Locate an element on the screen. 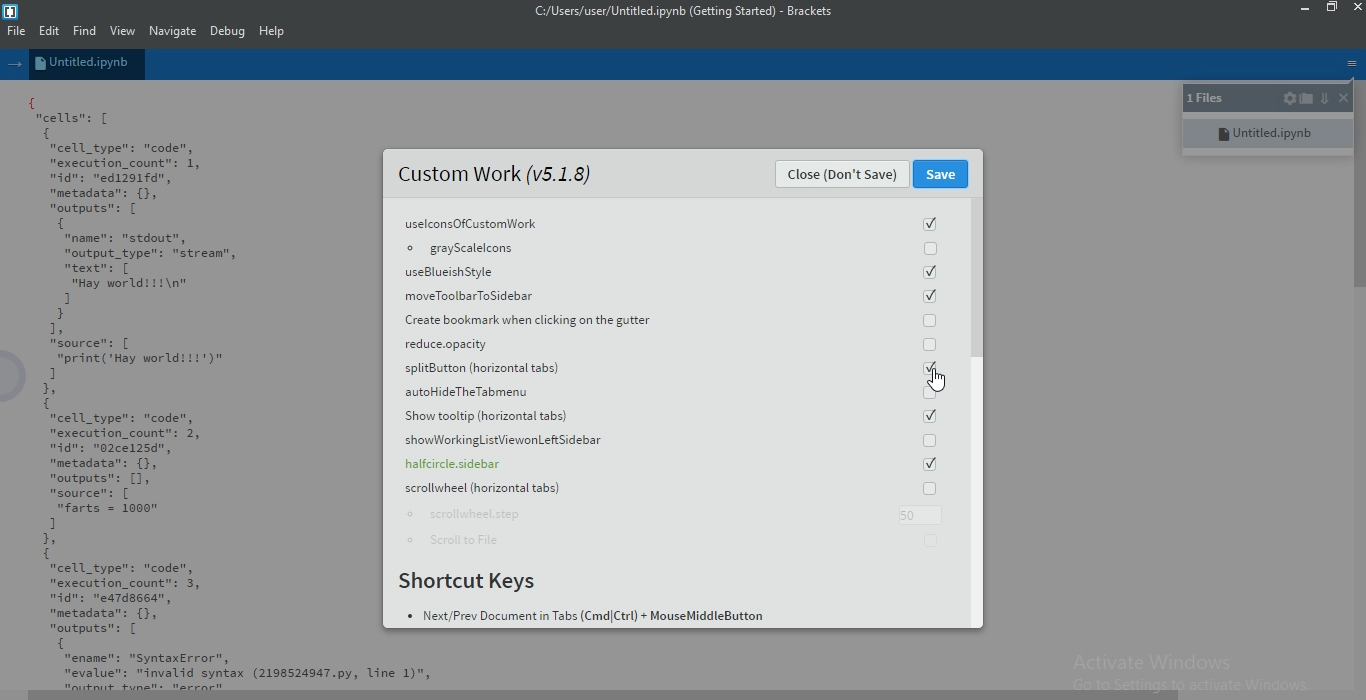 Image resolution: width=1366 pixels, height=700 pixels. untitled.ipynb is located at coordinates (88, 64).